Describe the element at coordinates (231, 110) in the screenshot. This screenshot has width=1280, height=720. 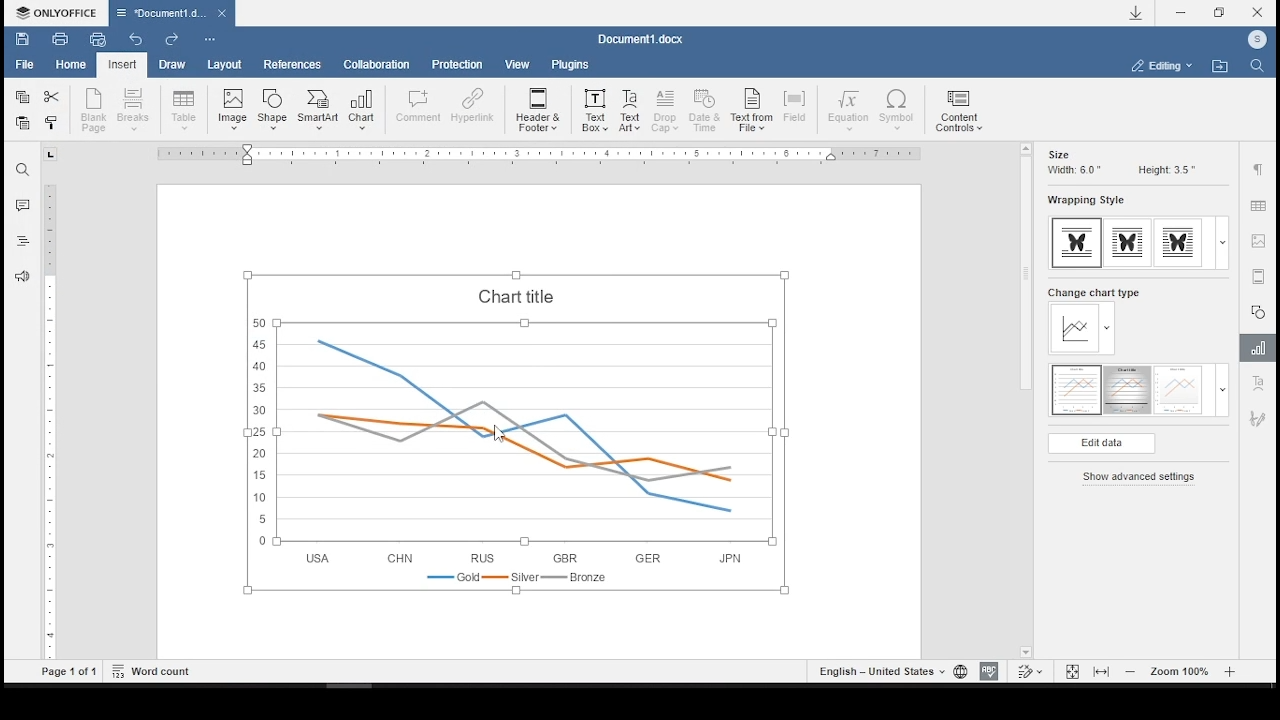
I see `insert image` at that location.